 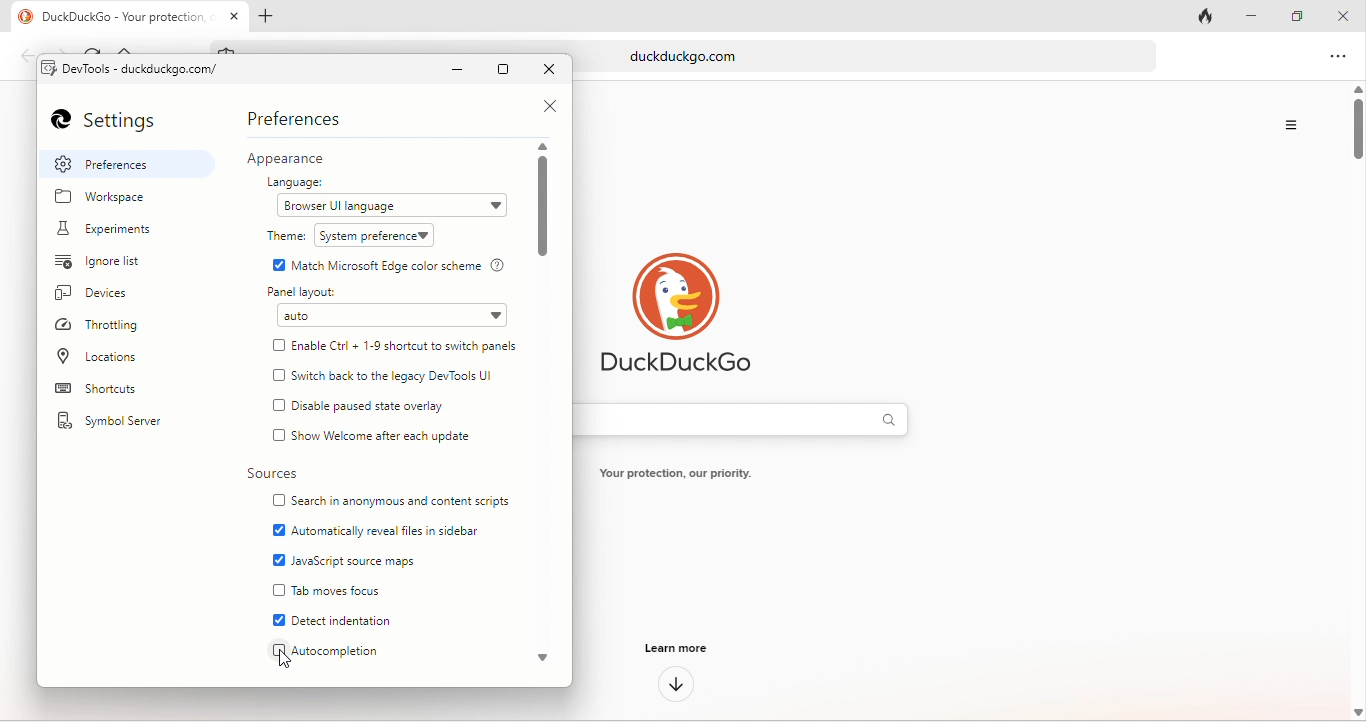 What do you see at coordinates (280, 406) in the screenshot?
I see `checkbox` at bounding box center [280, 406].